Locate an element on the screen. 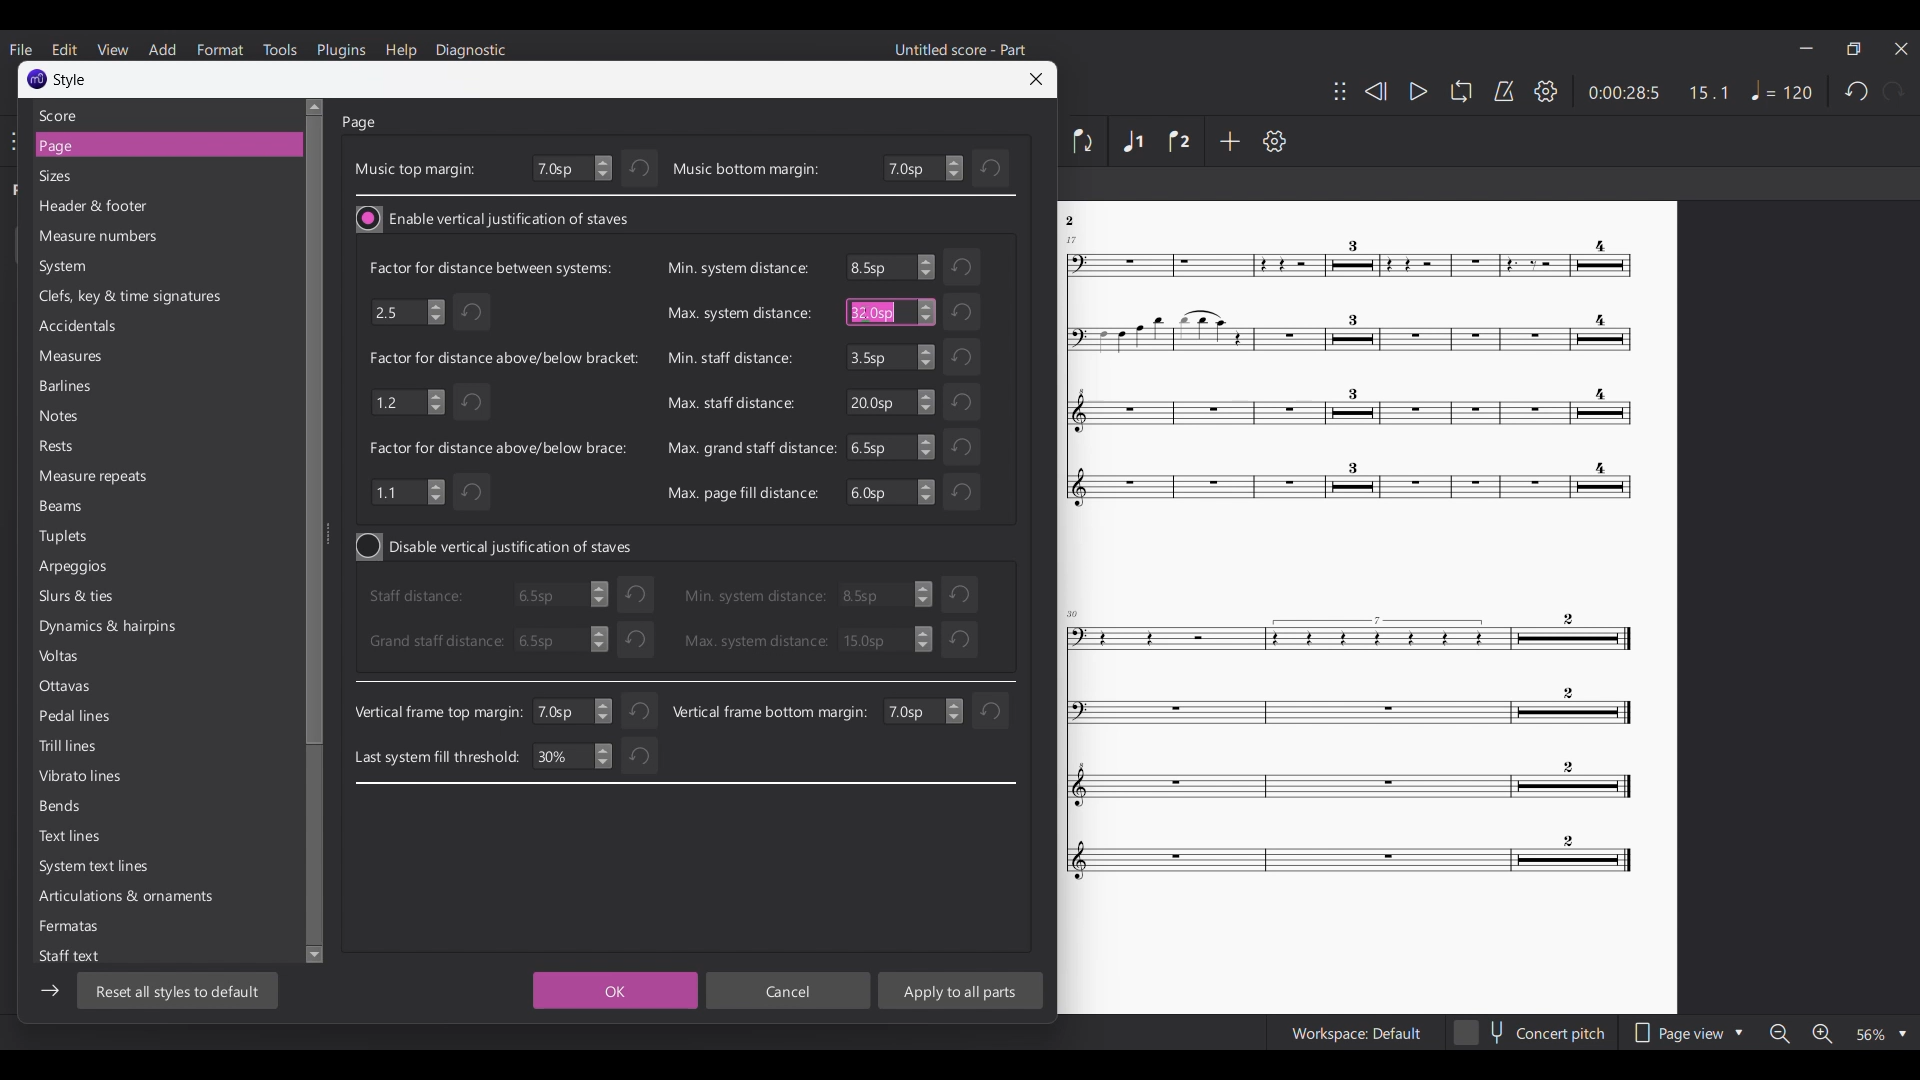 This screenshot has height=1080, width=1920. staff distance is located at coordinates (421, 597).